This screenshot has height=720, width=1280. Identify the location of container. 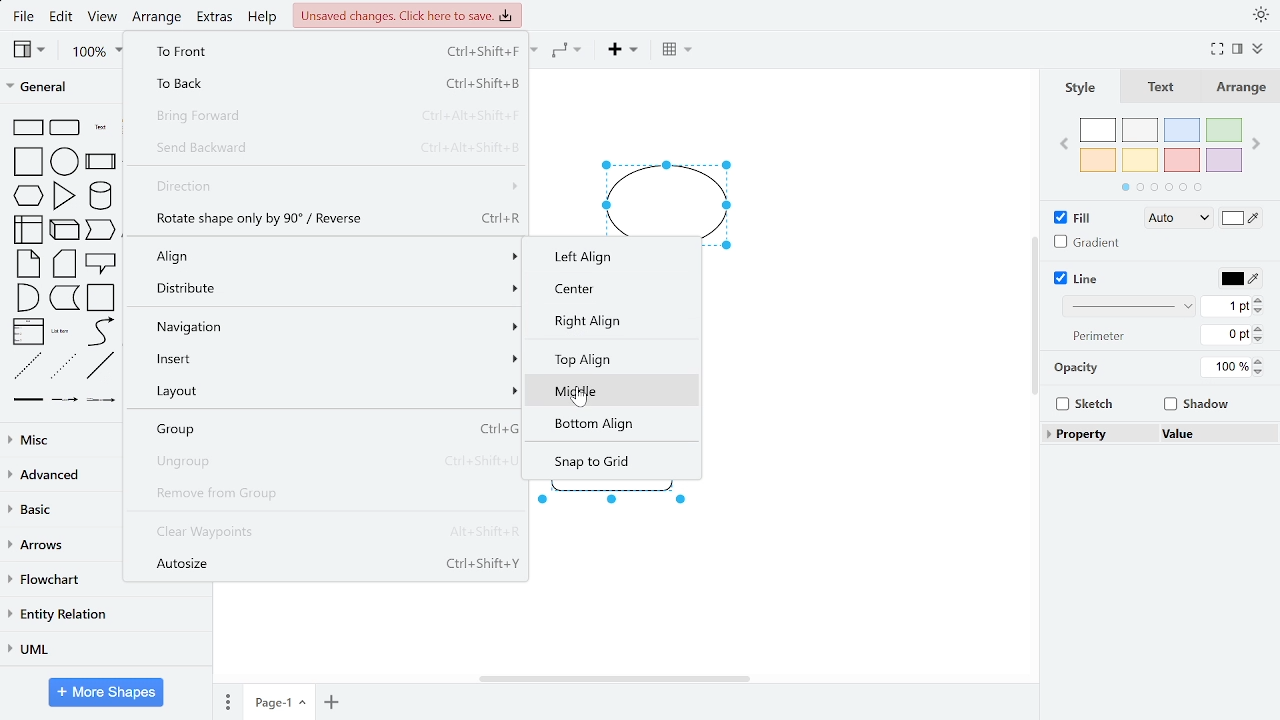
(102, 298).